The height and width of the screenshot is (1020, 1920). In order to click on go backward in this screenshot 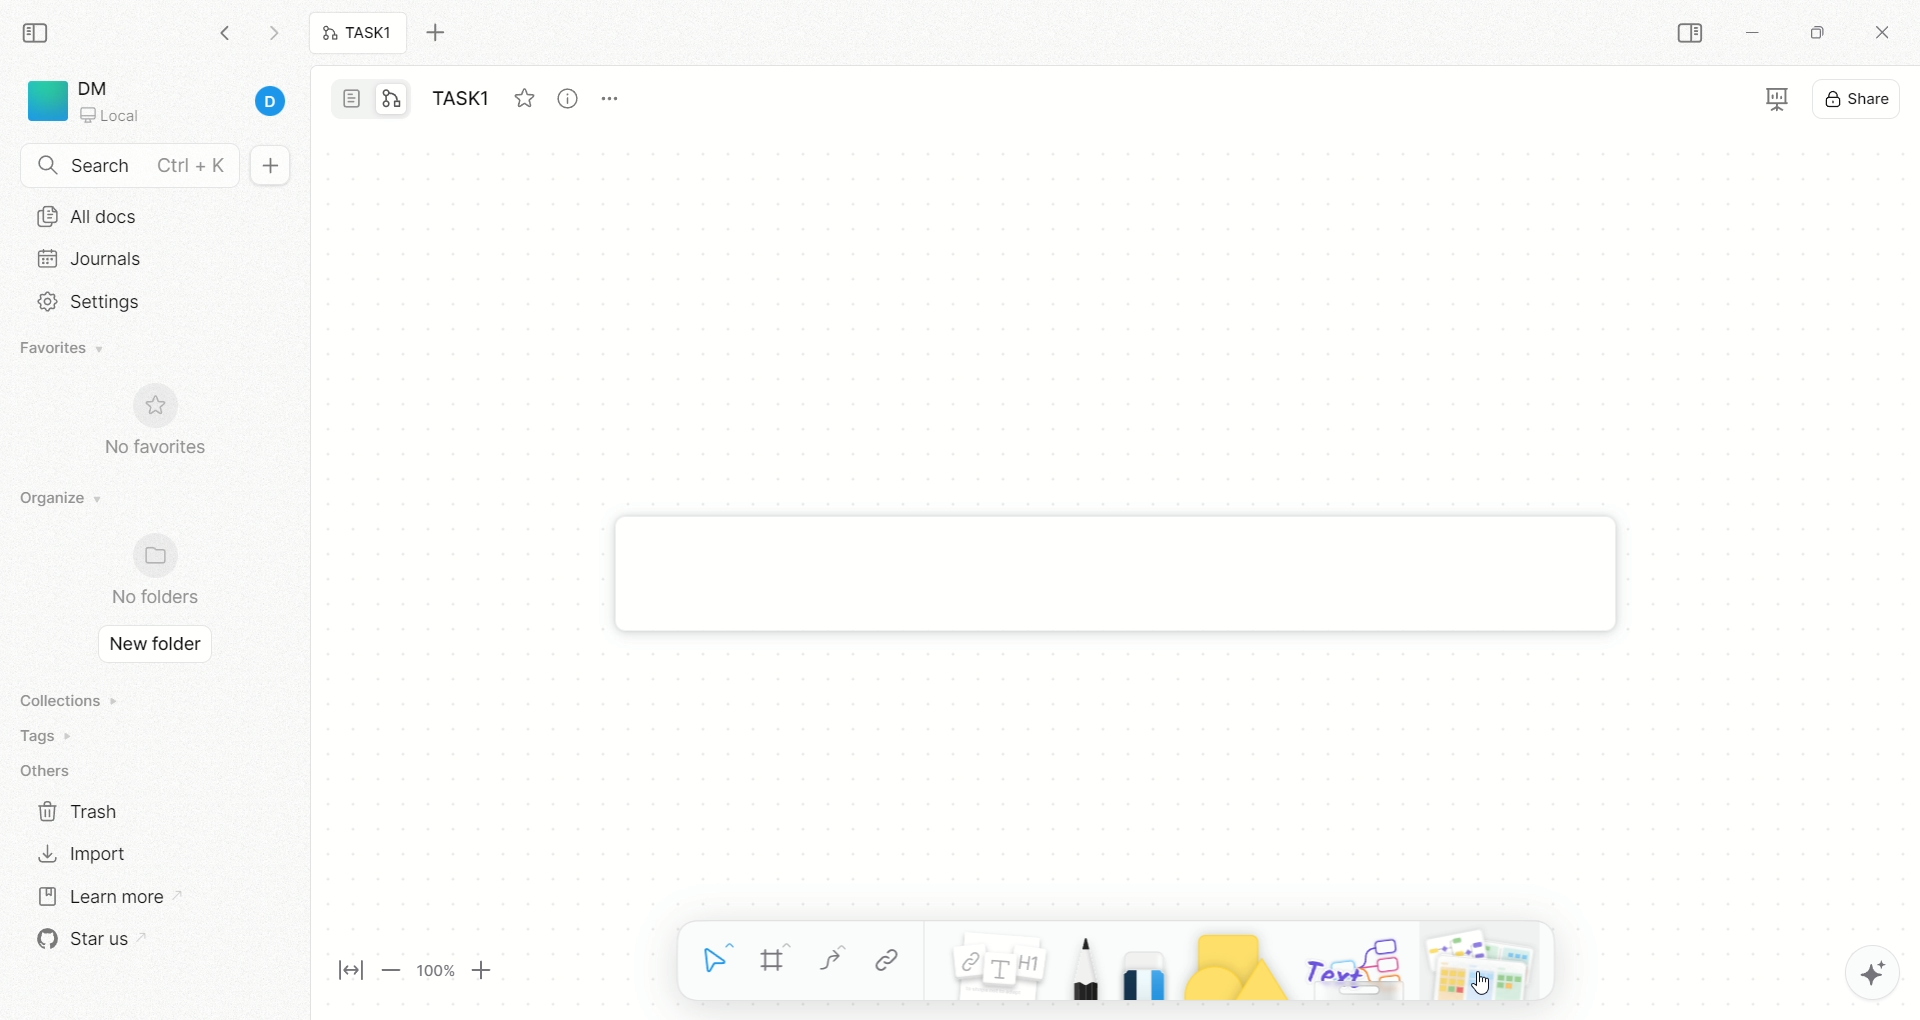, I will do `click(225, 32)`.